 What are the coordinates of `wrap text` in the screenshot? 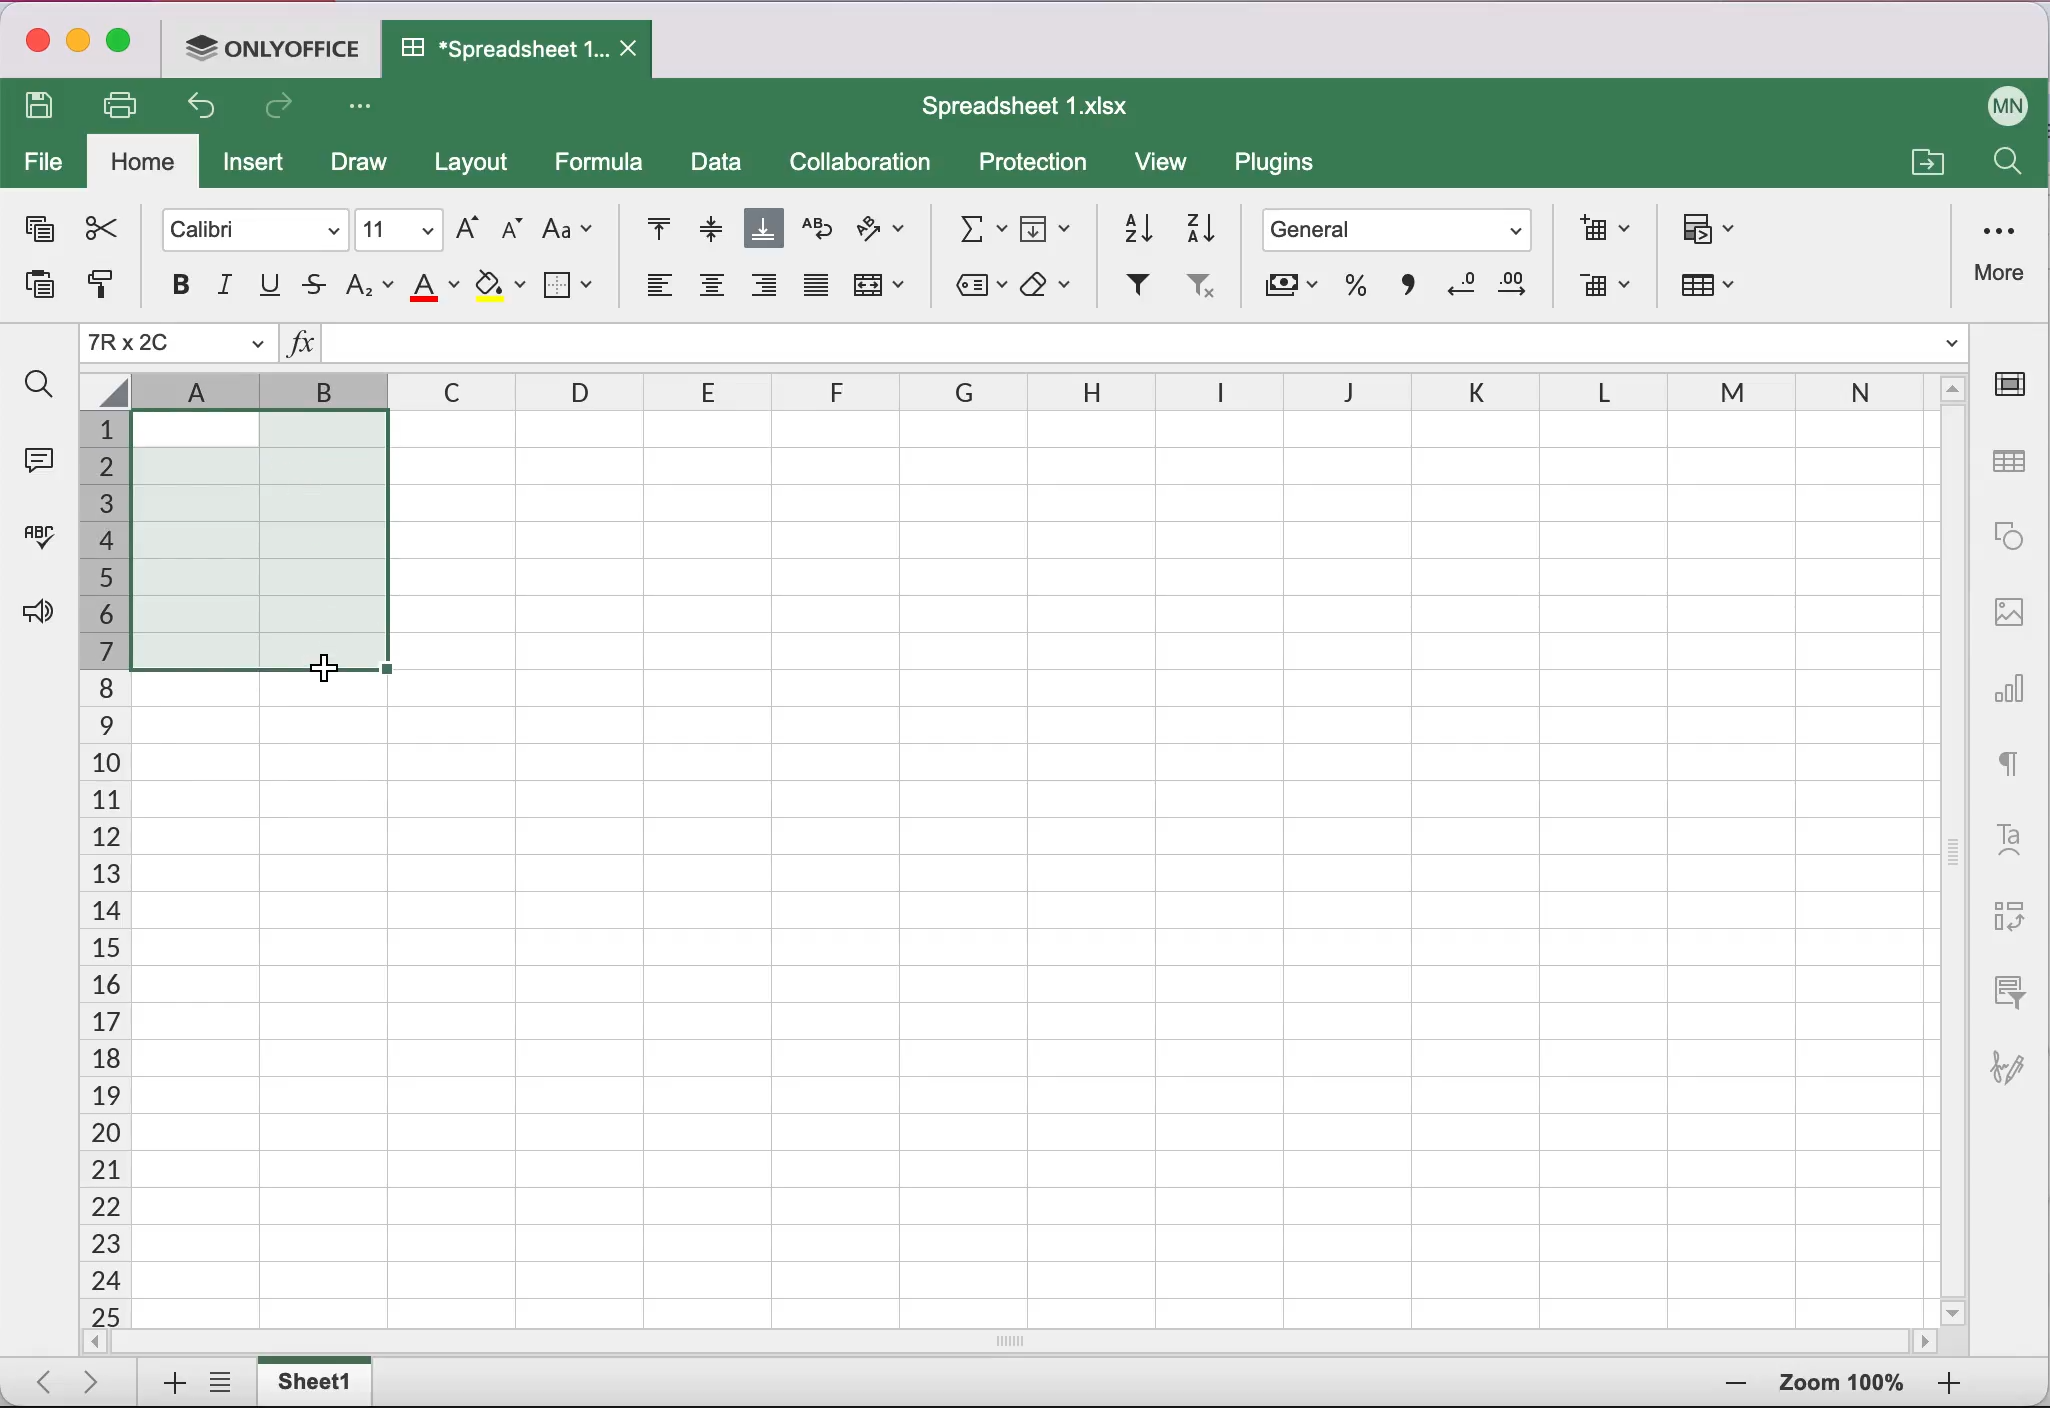 It's located at (817, 229).